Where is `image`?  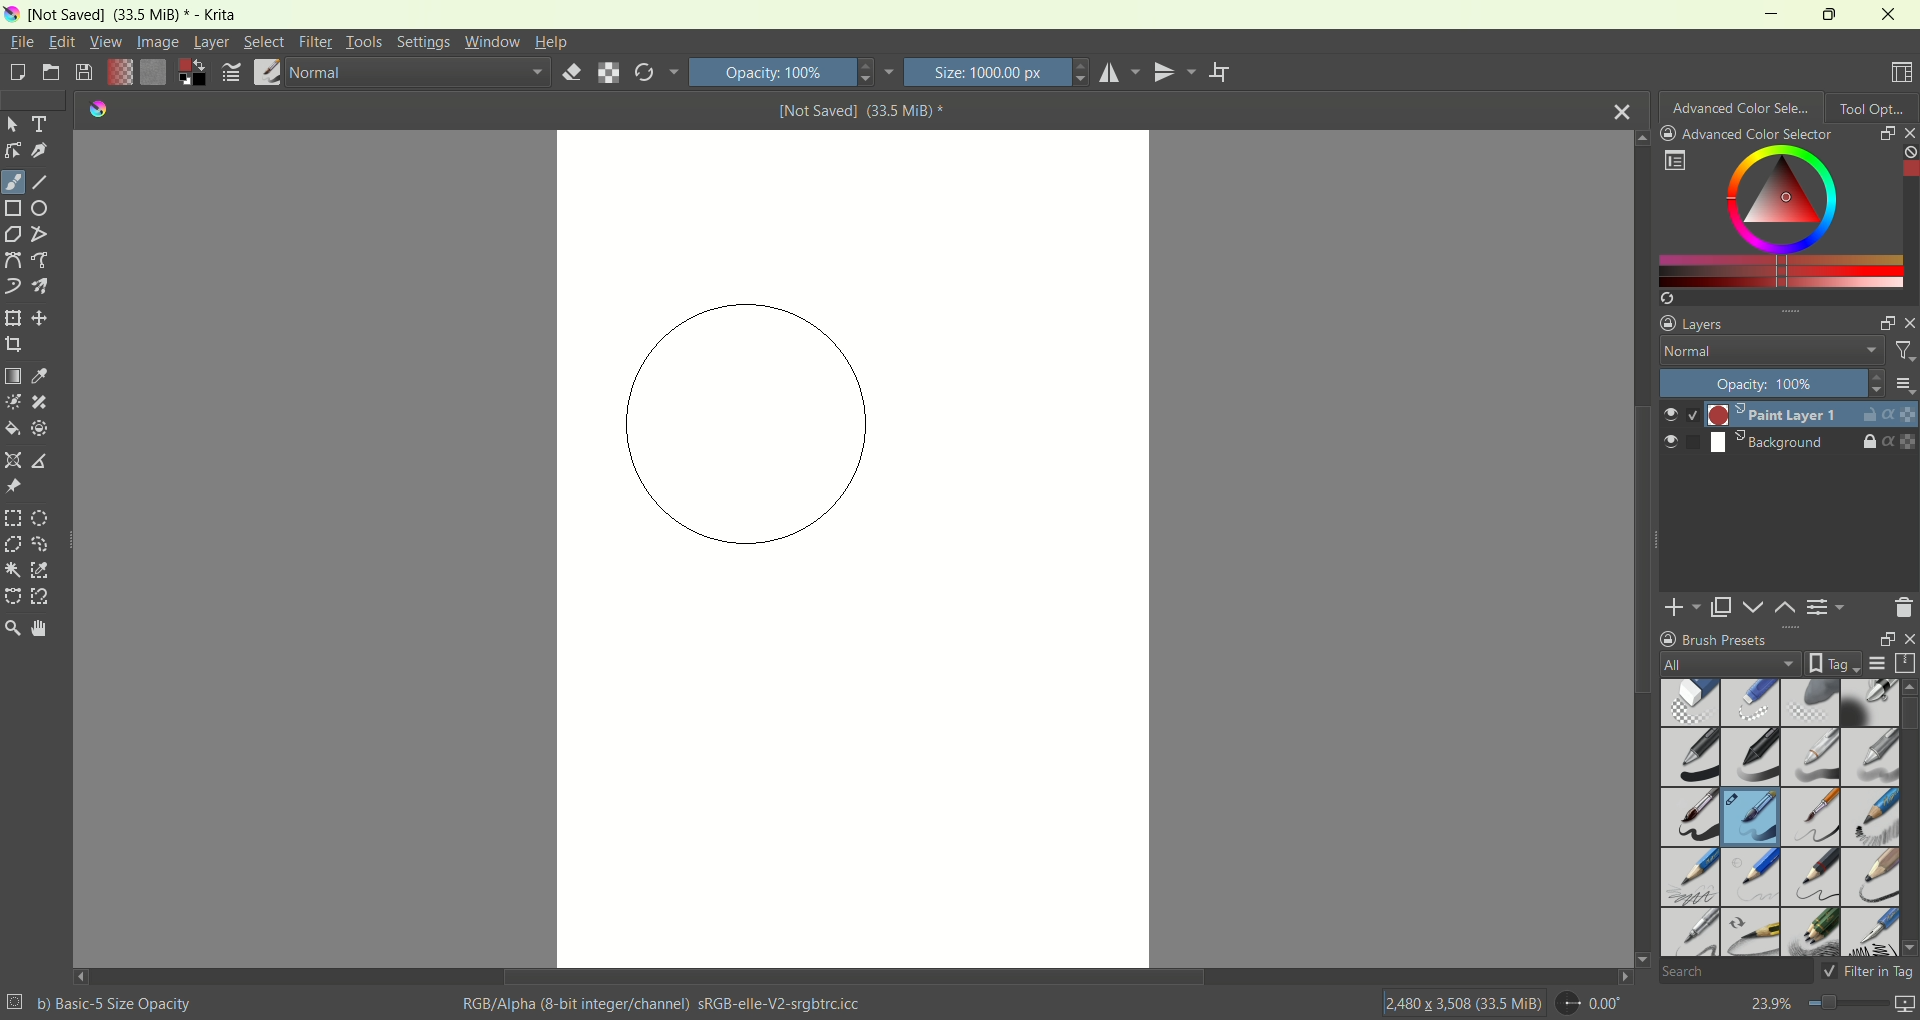 image is located at coordinates (160, 42).